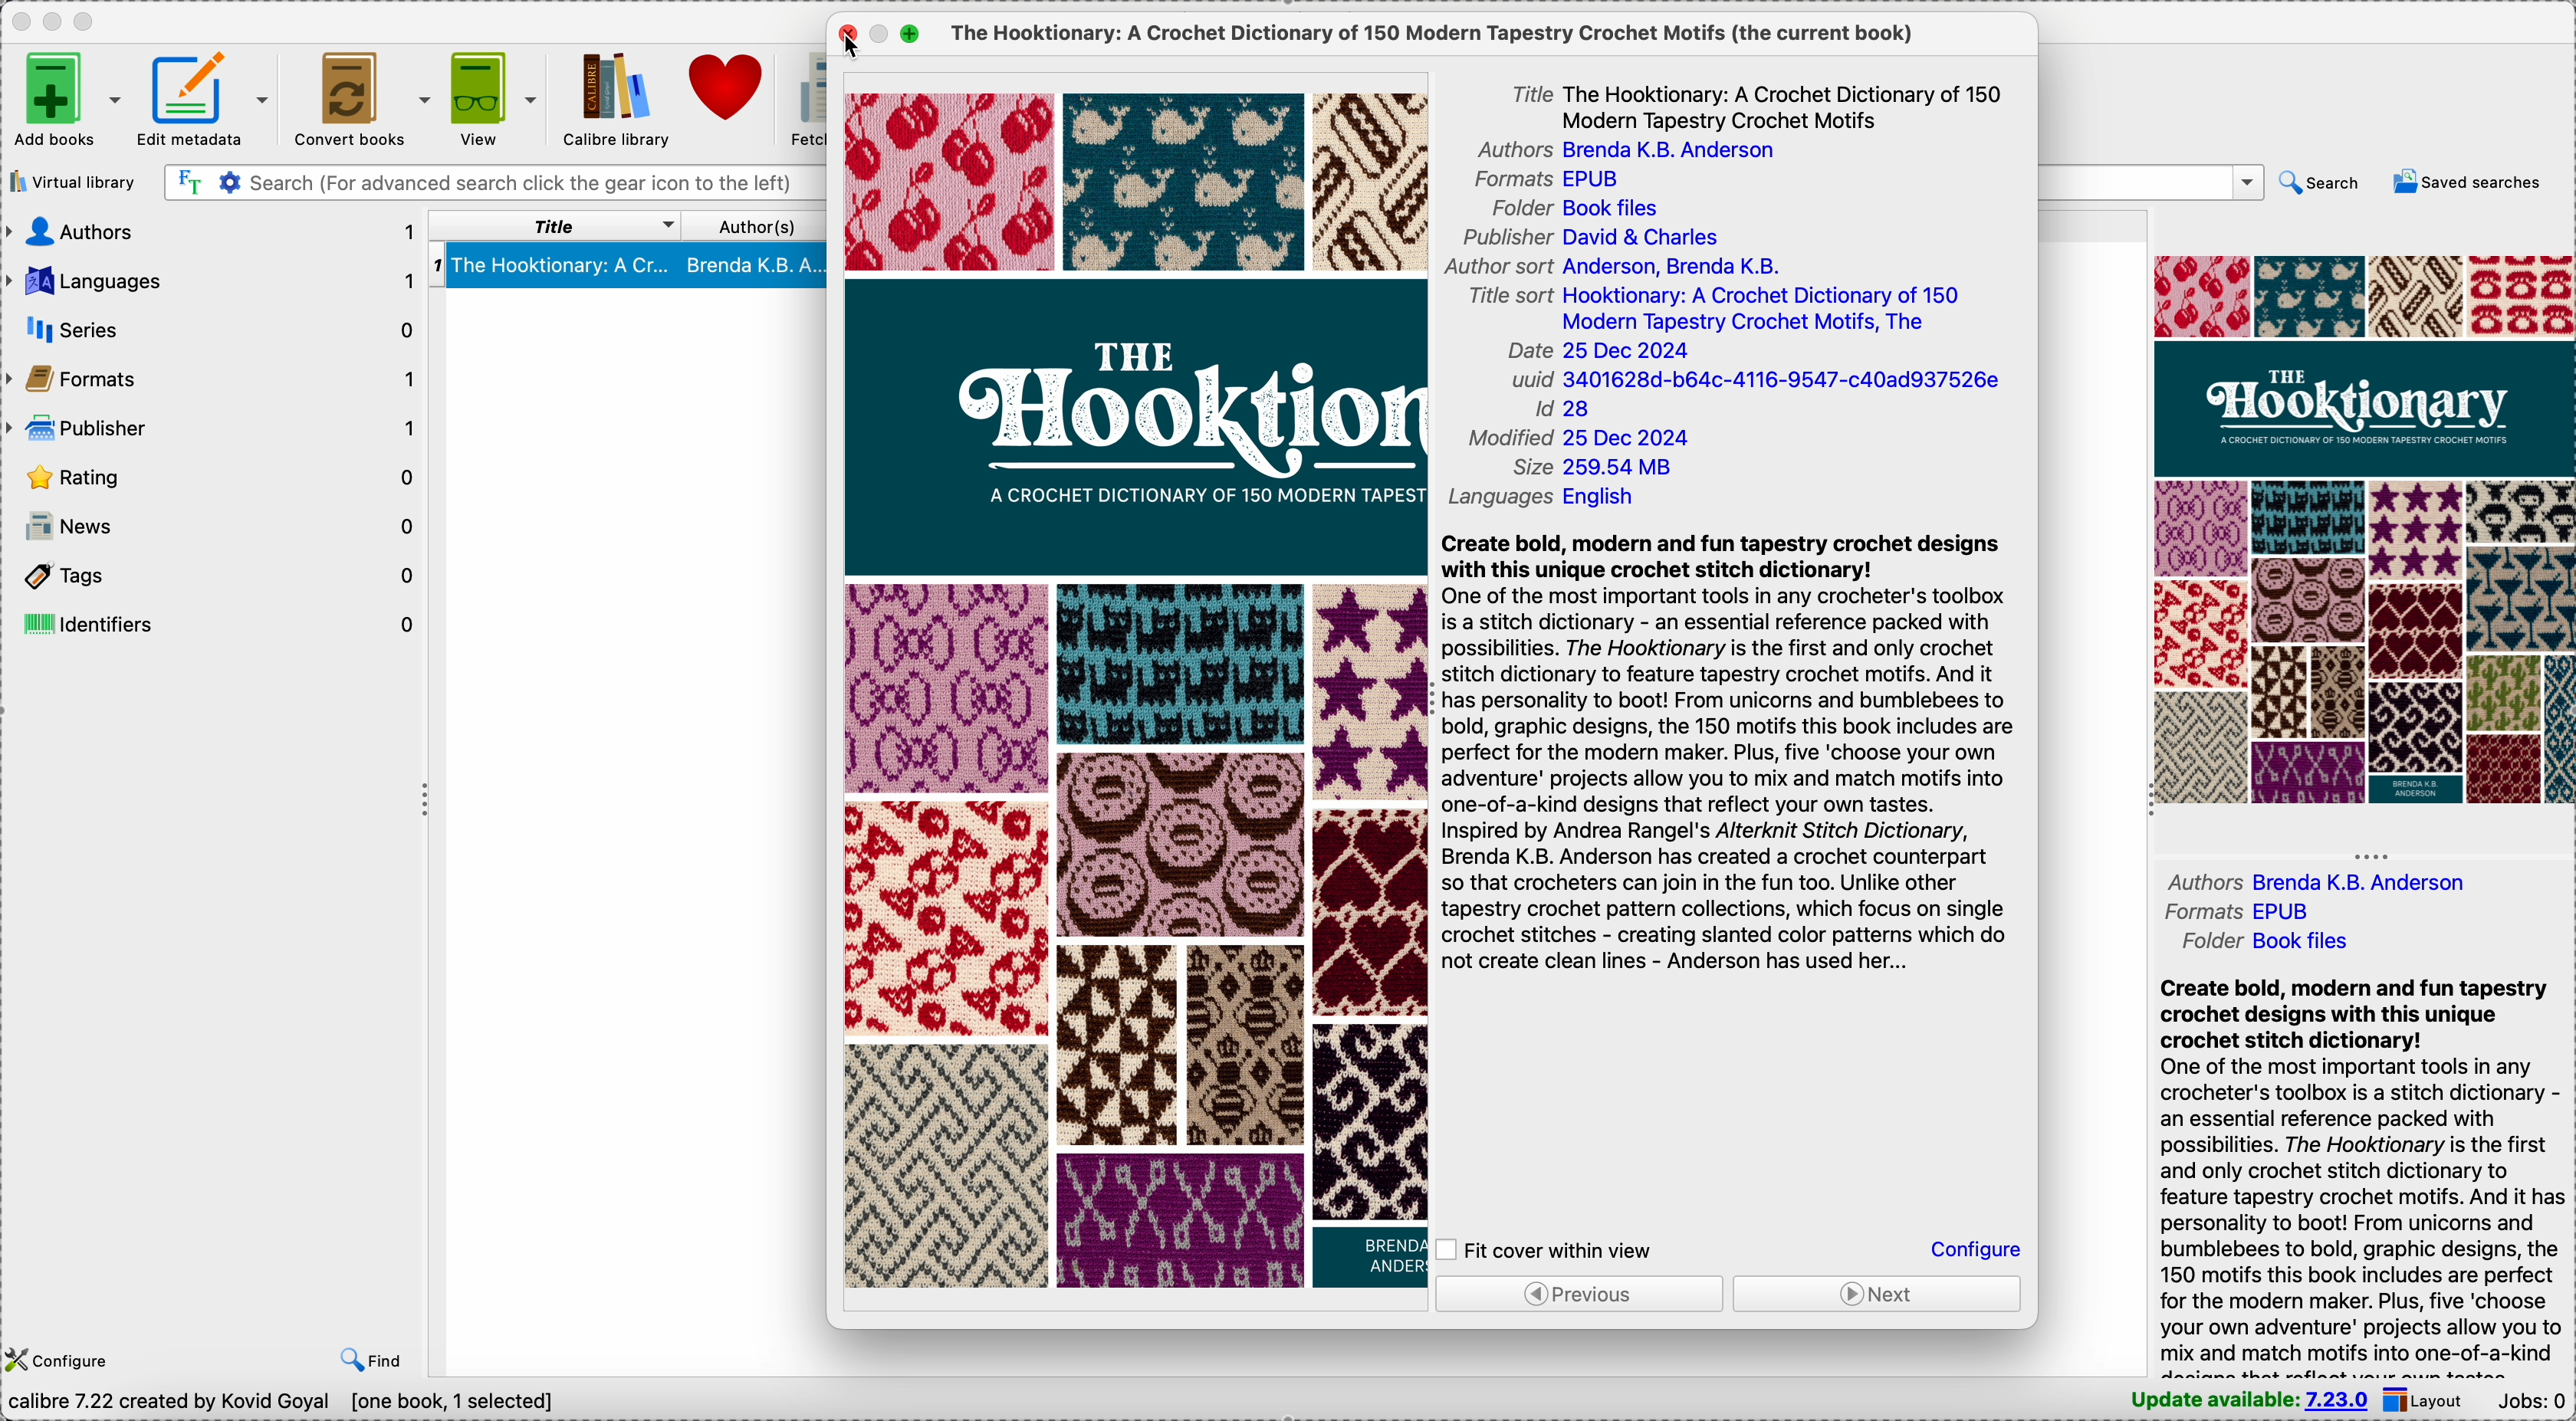 The width and height of the screenshot is (2576, 1421). What do you see at coordinates (64, 1358) in the screenshot?
I see `configure` at bounding box center [64, 1358].